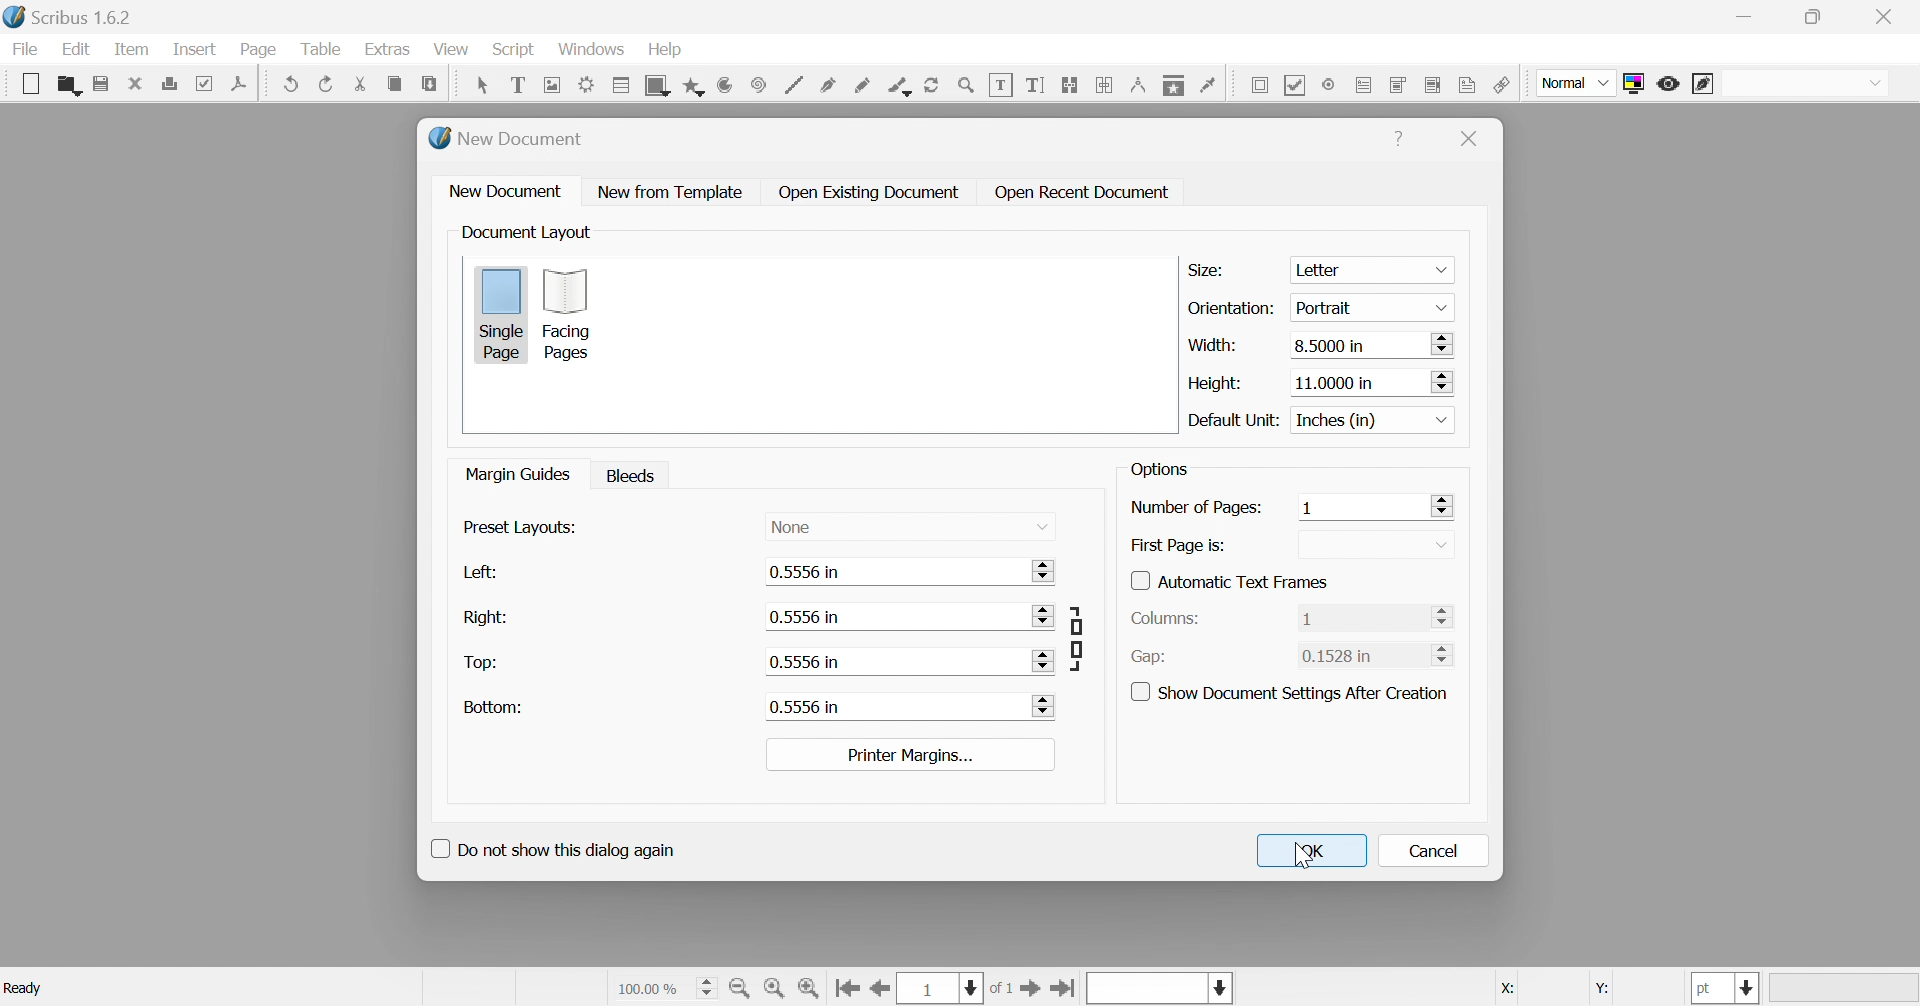 Image resolution: width=1920 pixels, height=1006 pixels. Describe the element at coordinates (27, 51) in the screenshot. I see `file` at that location.